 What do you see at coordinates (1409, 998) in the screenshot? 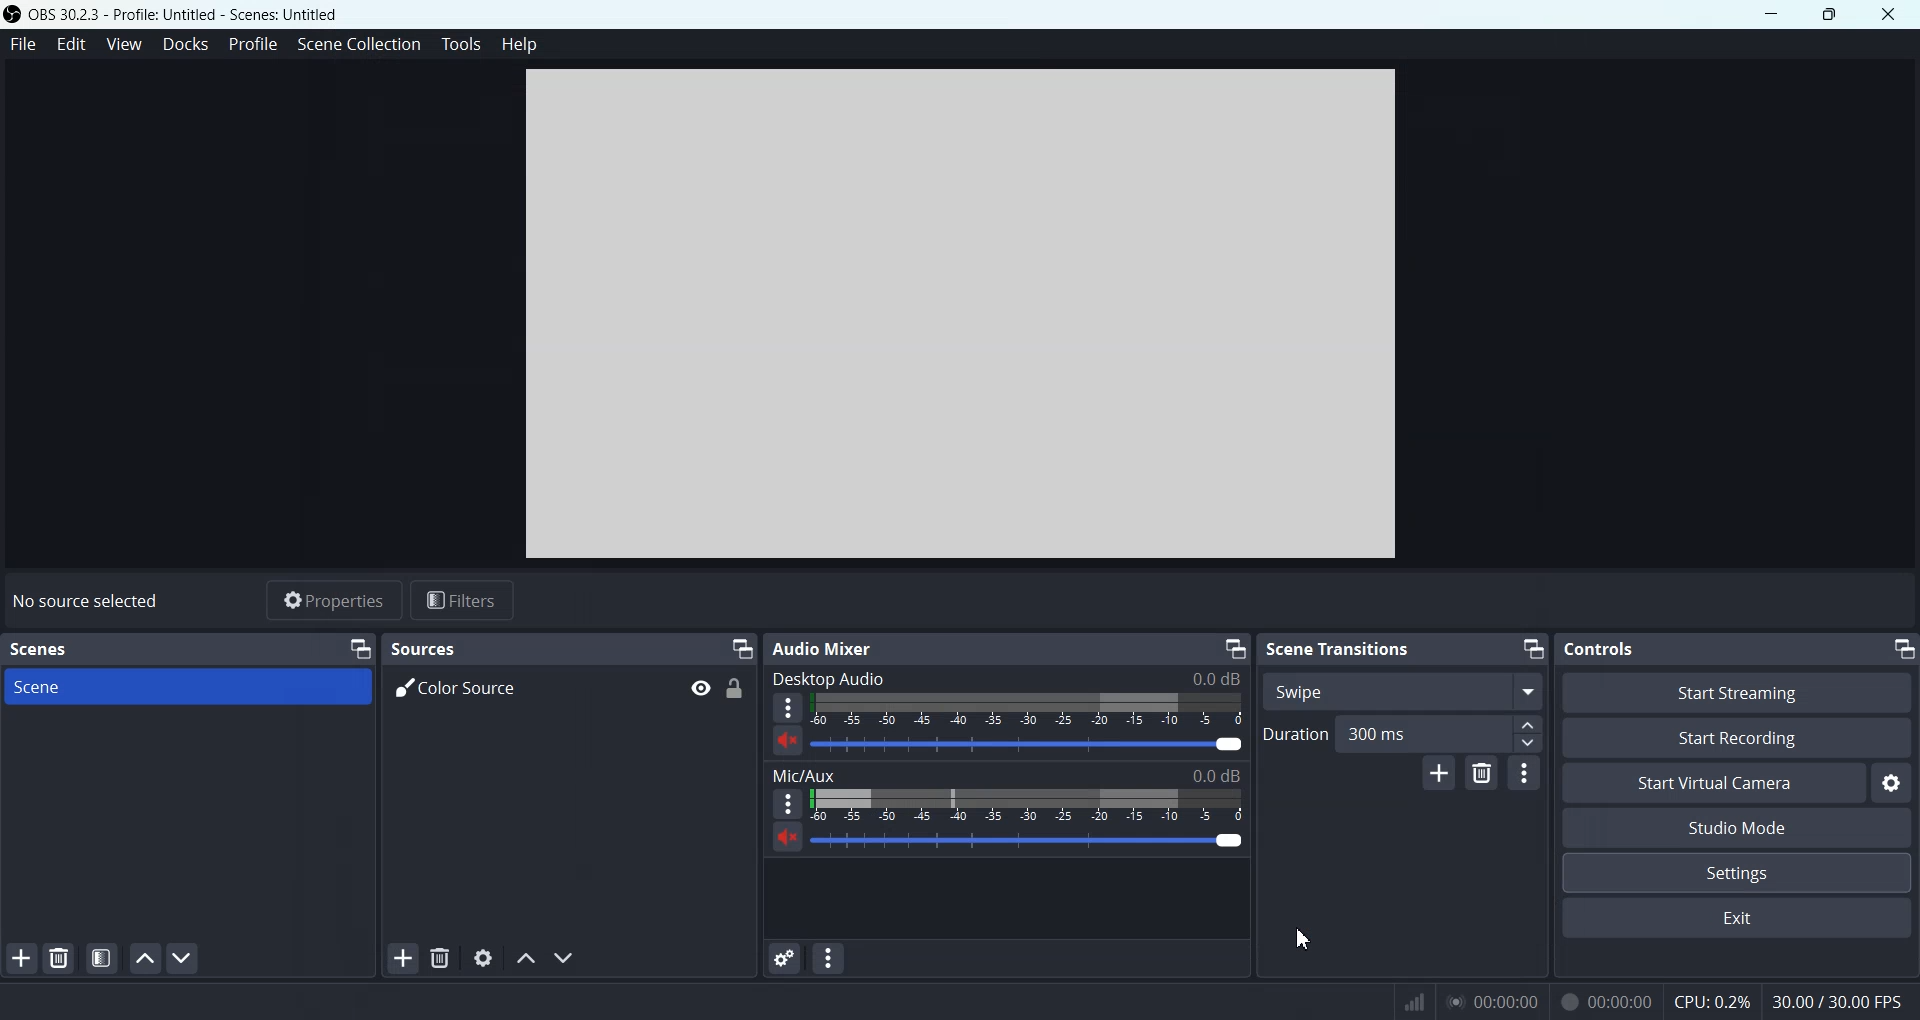
I see `network` at bounding box center [1409, 998].